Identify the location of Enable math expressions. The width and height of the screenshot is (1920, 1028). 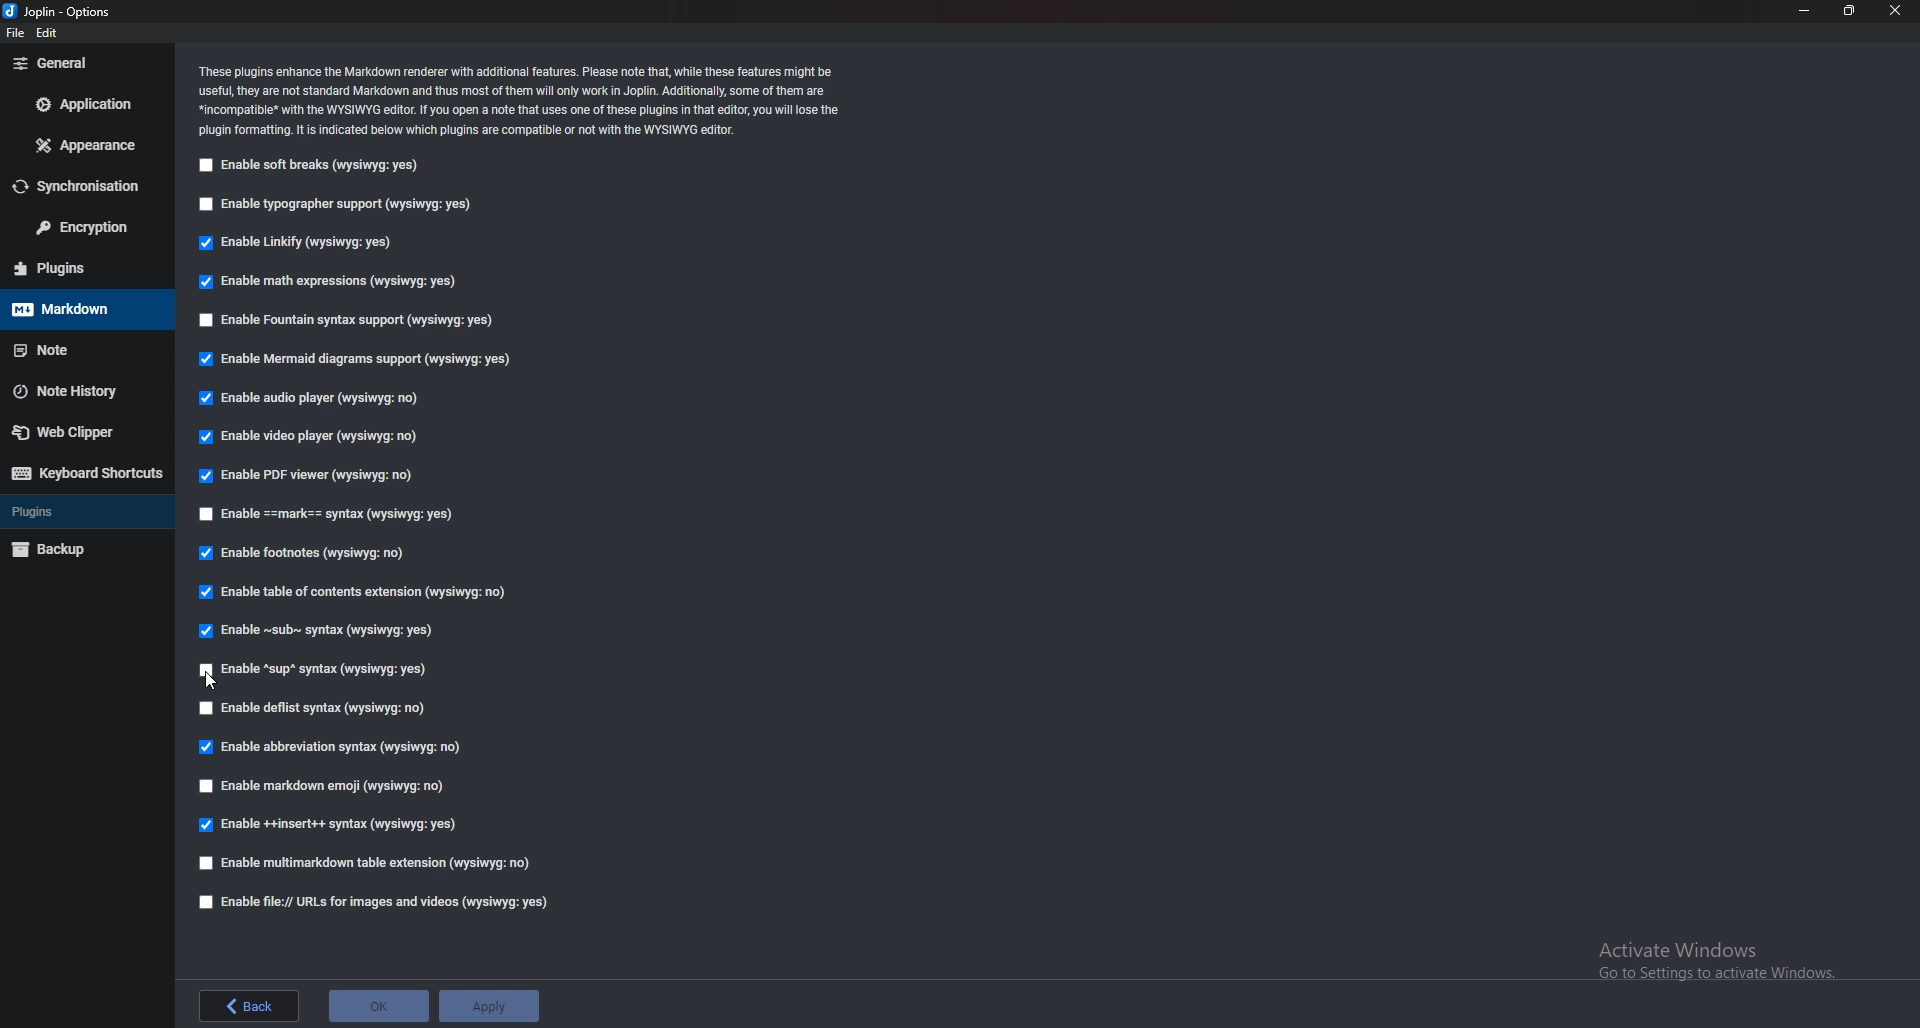
(325, 281).